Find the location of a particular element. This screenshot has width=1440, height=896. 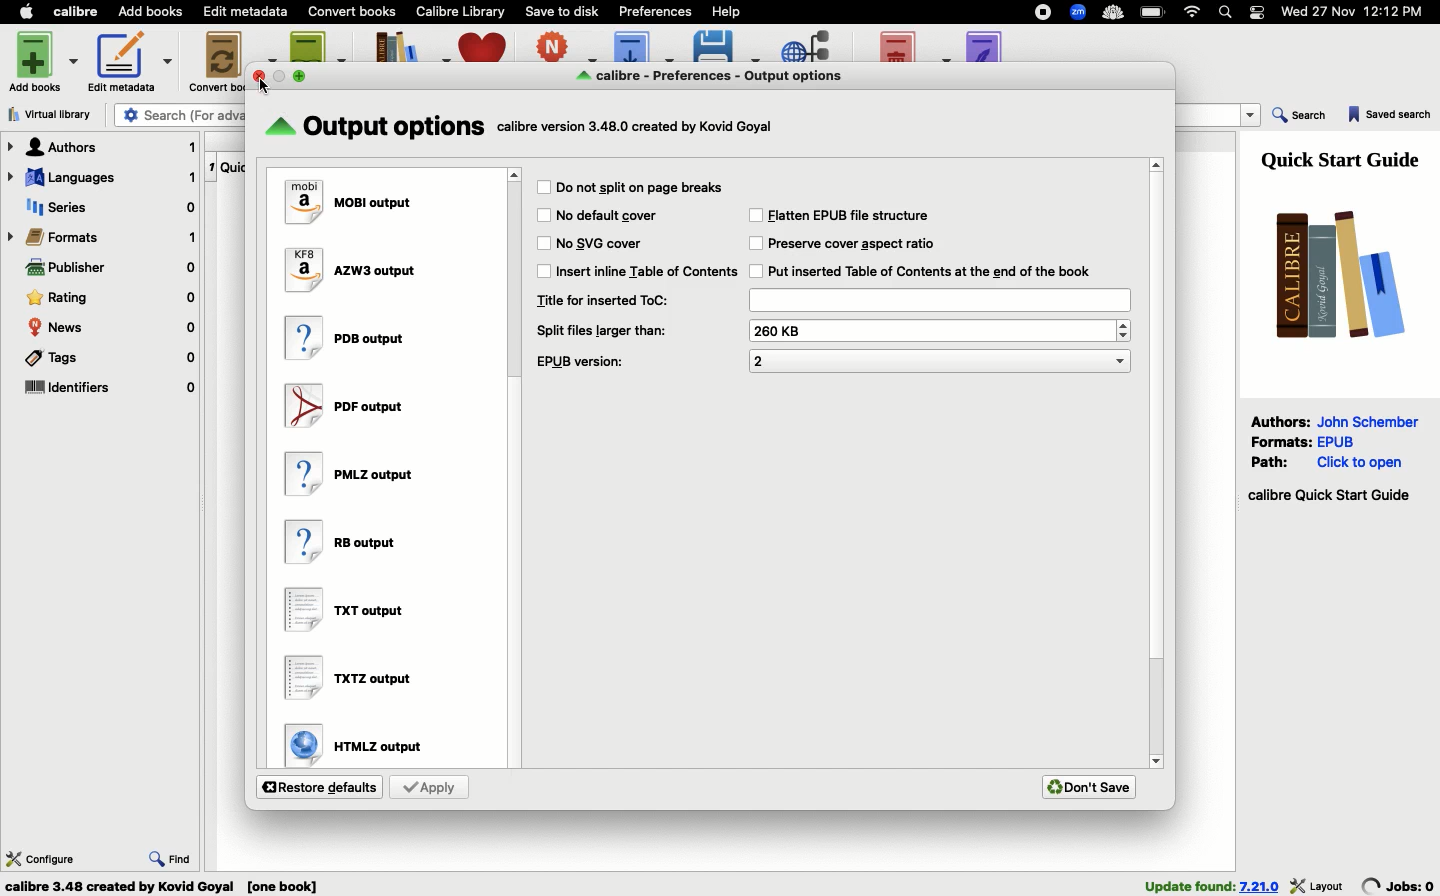

Output options is located at coordinates (721, 76).